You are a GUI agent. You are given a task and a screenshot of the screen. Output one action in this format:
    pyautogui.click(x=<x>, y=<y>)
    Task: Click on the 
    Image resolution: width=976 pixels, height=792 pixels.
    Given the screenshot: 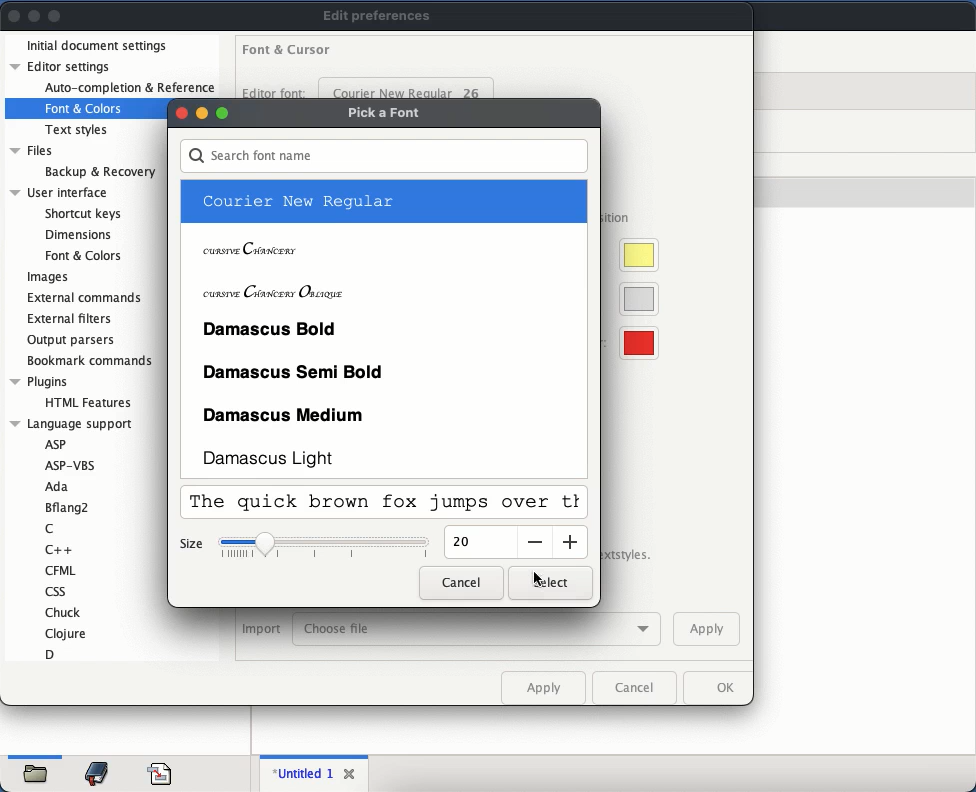 What is the action you would take?
    pyautogui.click(x=221, y=111)
    